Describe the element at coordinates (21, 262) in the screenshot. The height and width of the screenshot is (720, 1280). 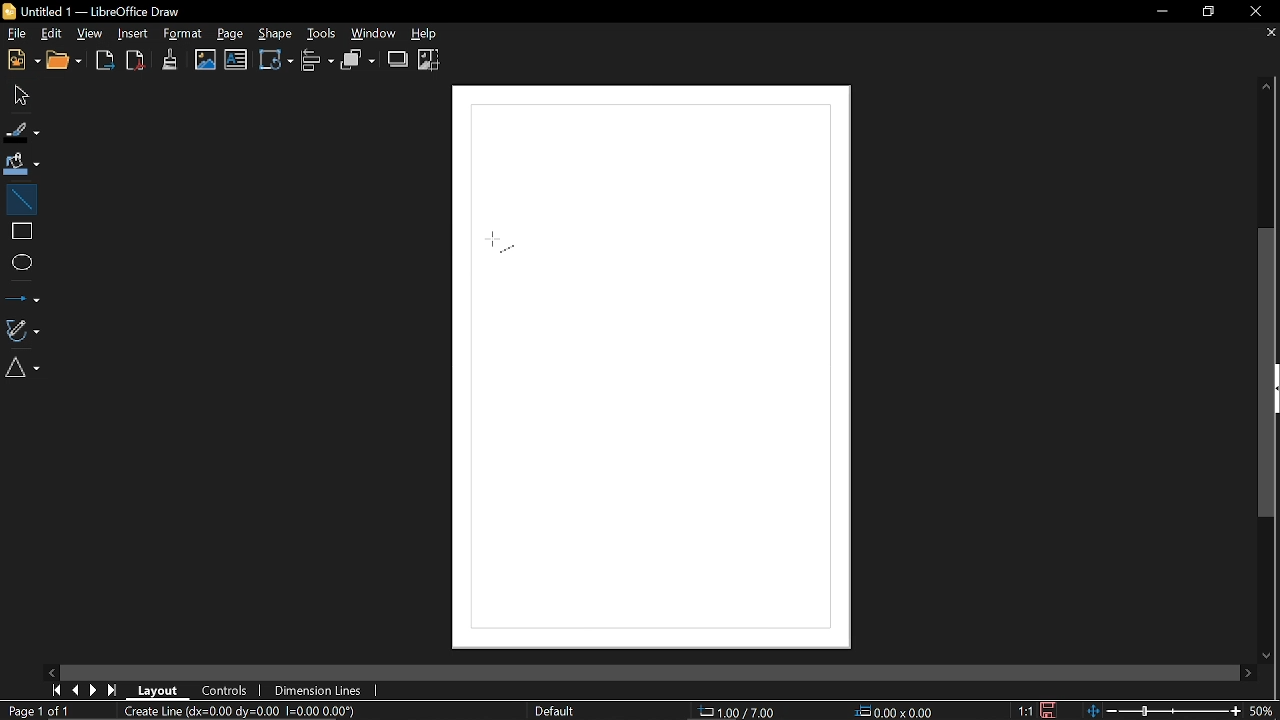
I see `ELlipse` at that location.